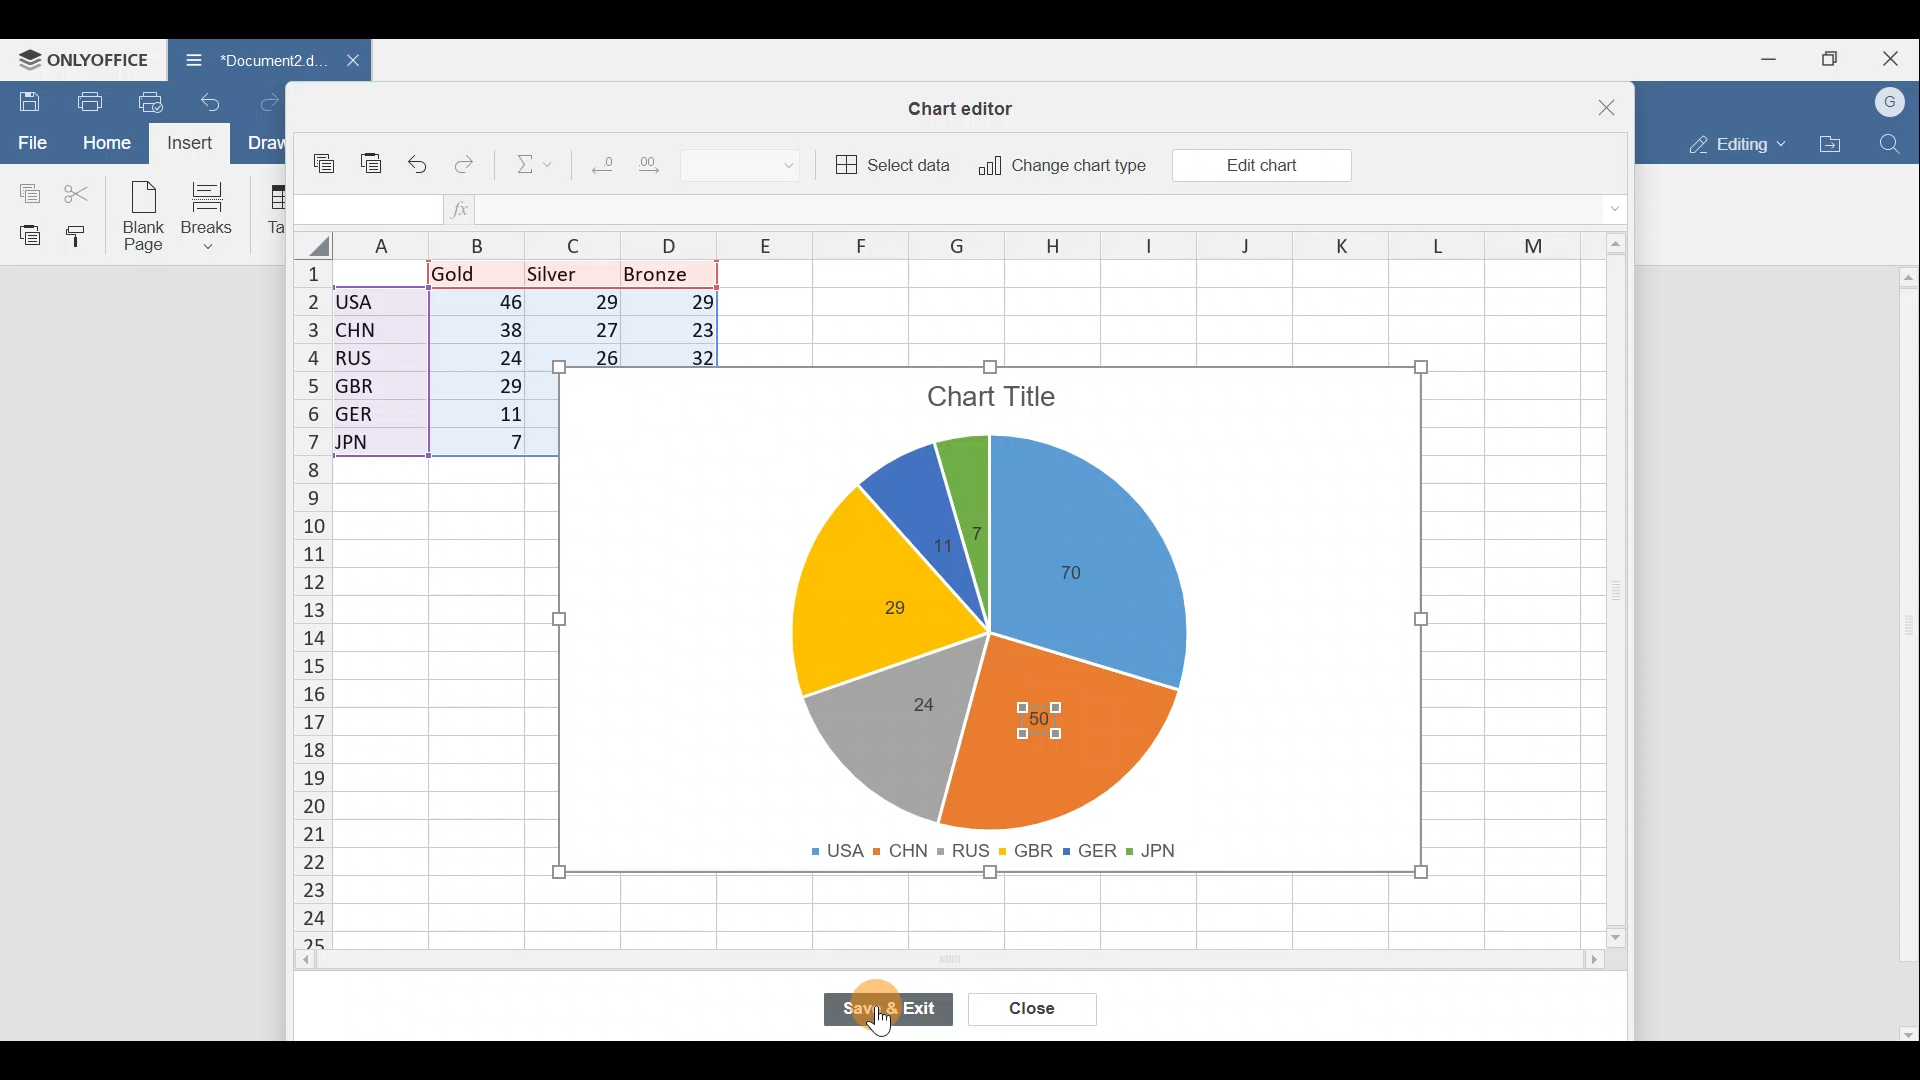 The image size is (1920, 1080). What do you see at coordinates (271, 145) in the screenshot?
I see `Draw` at bounding box center [271, 145].